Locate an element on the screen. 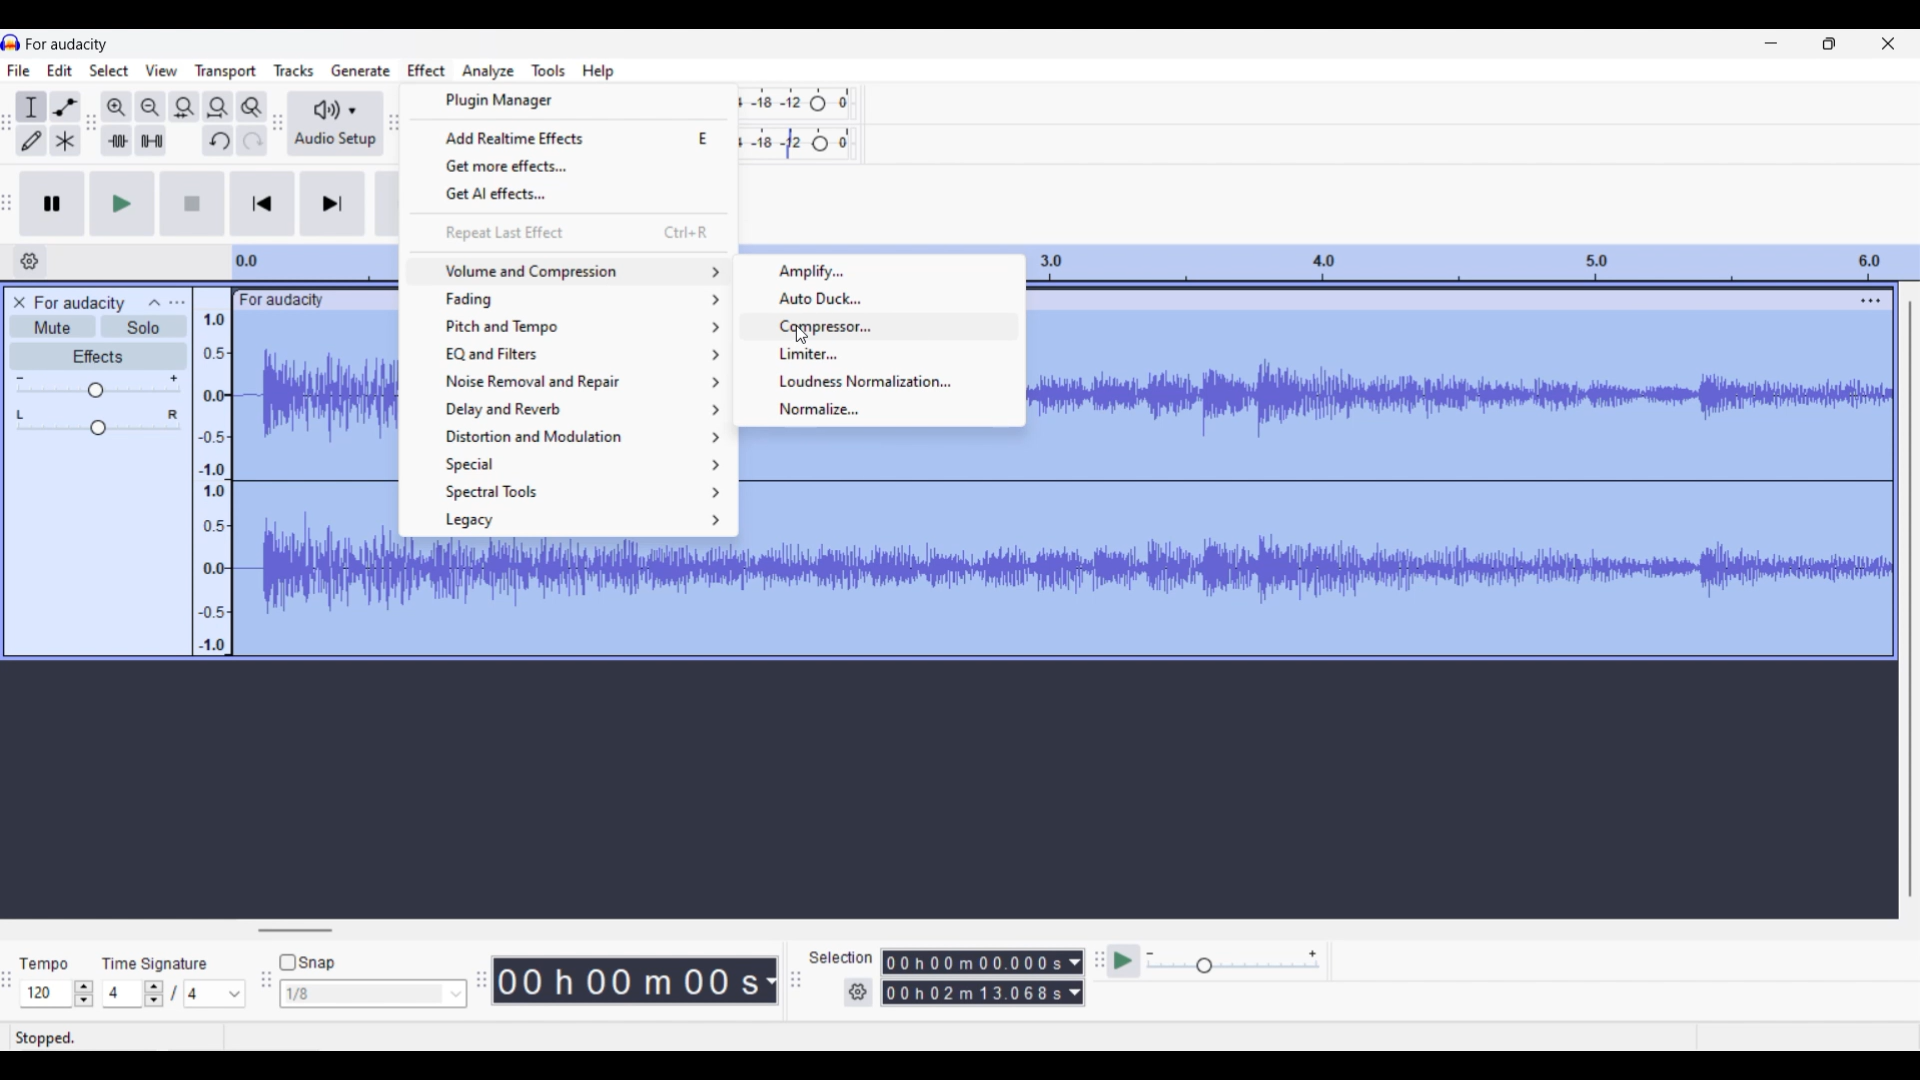 This screenshot has height=1080, width=1920. Envelop tool is located at coordinates (66, 107).